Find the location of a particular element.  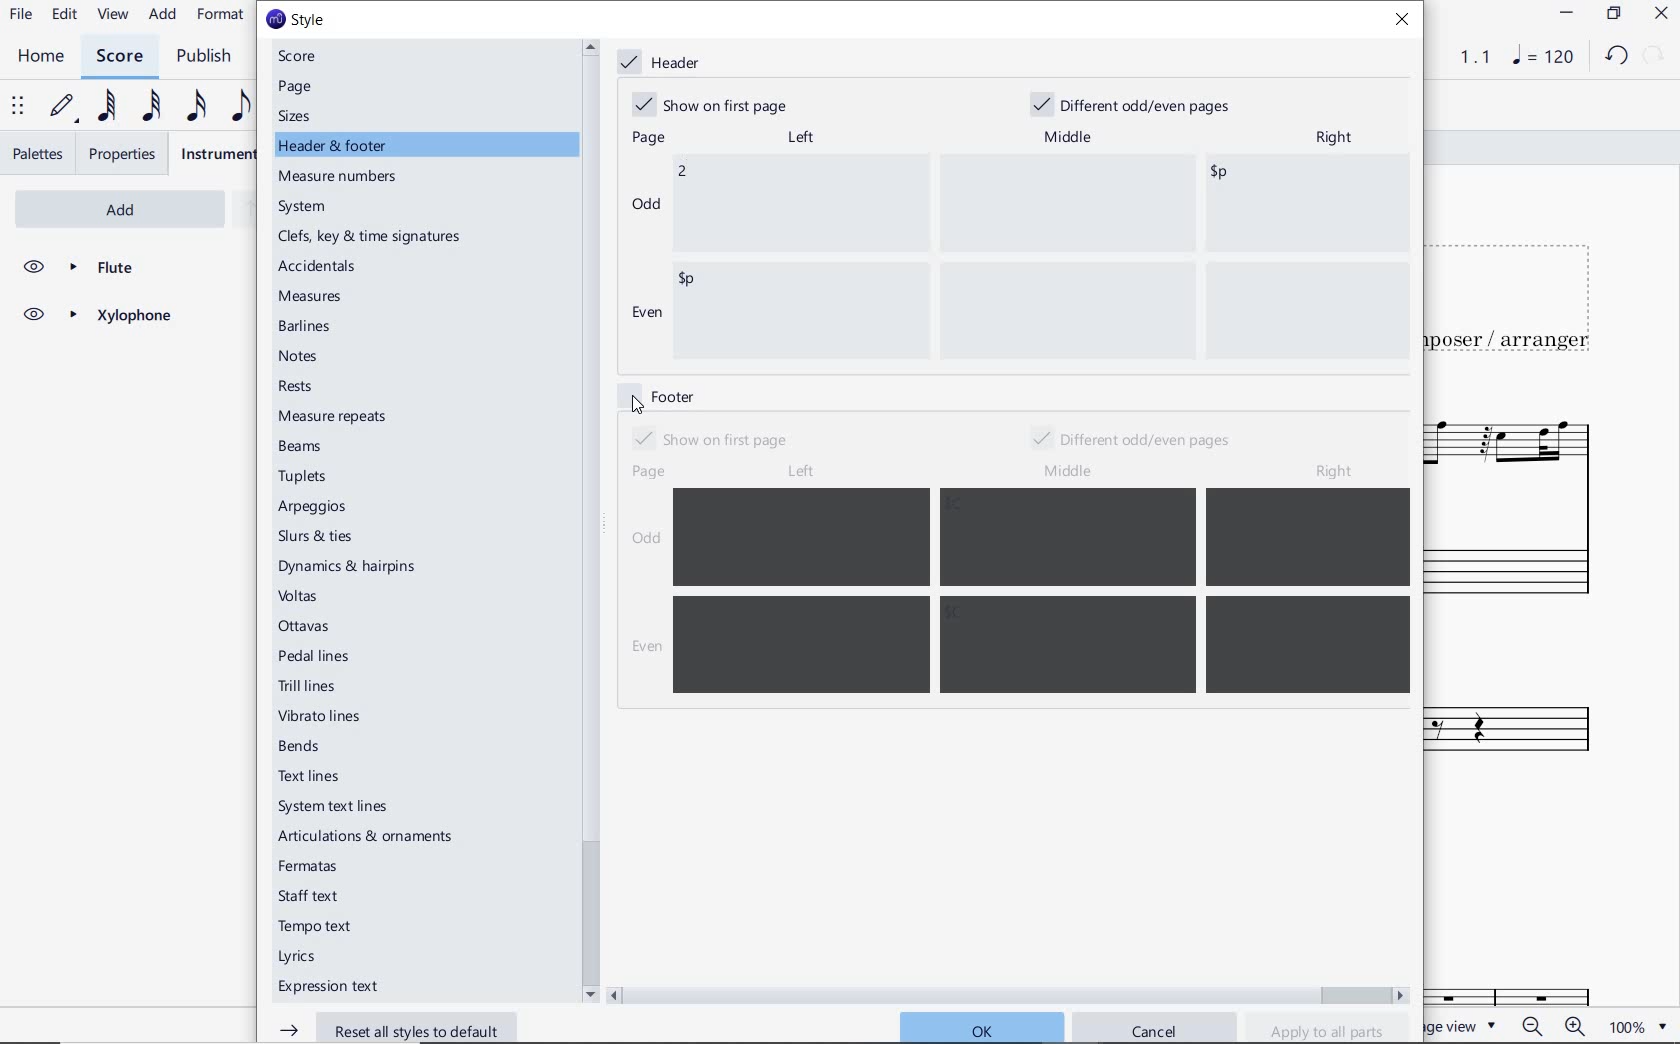

ok is located at coordinates (980, 1026).